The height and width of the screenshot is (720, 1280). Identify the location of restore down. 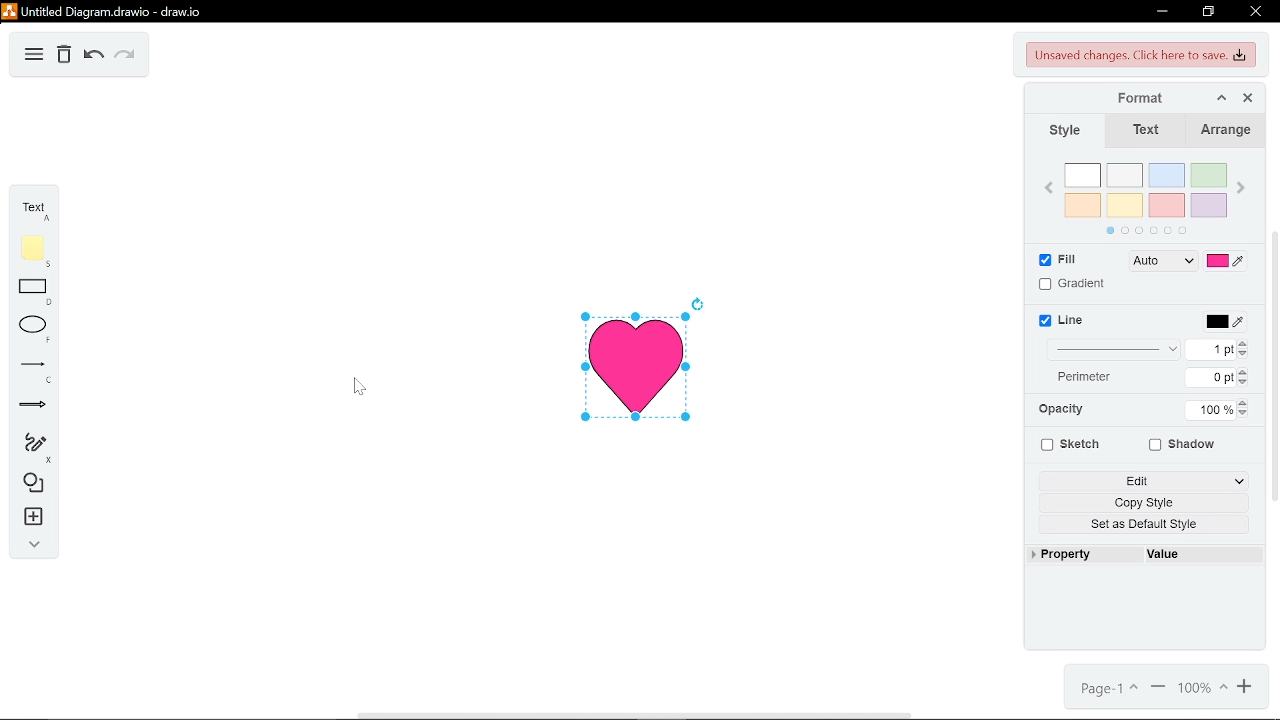
(1210, 12).